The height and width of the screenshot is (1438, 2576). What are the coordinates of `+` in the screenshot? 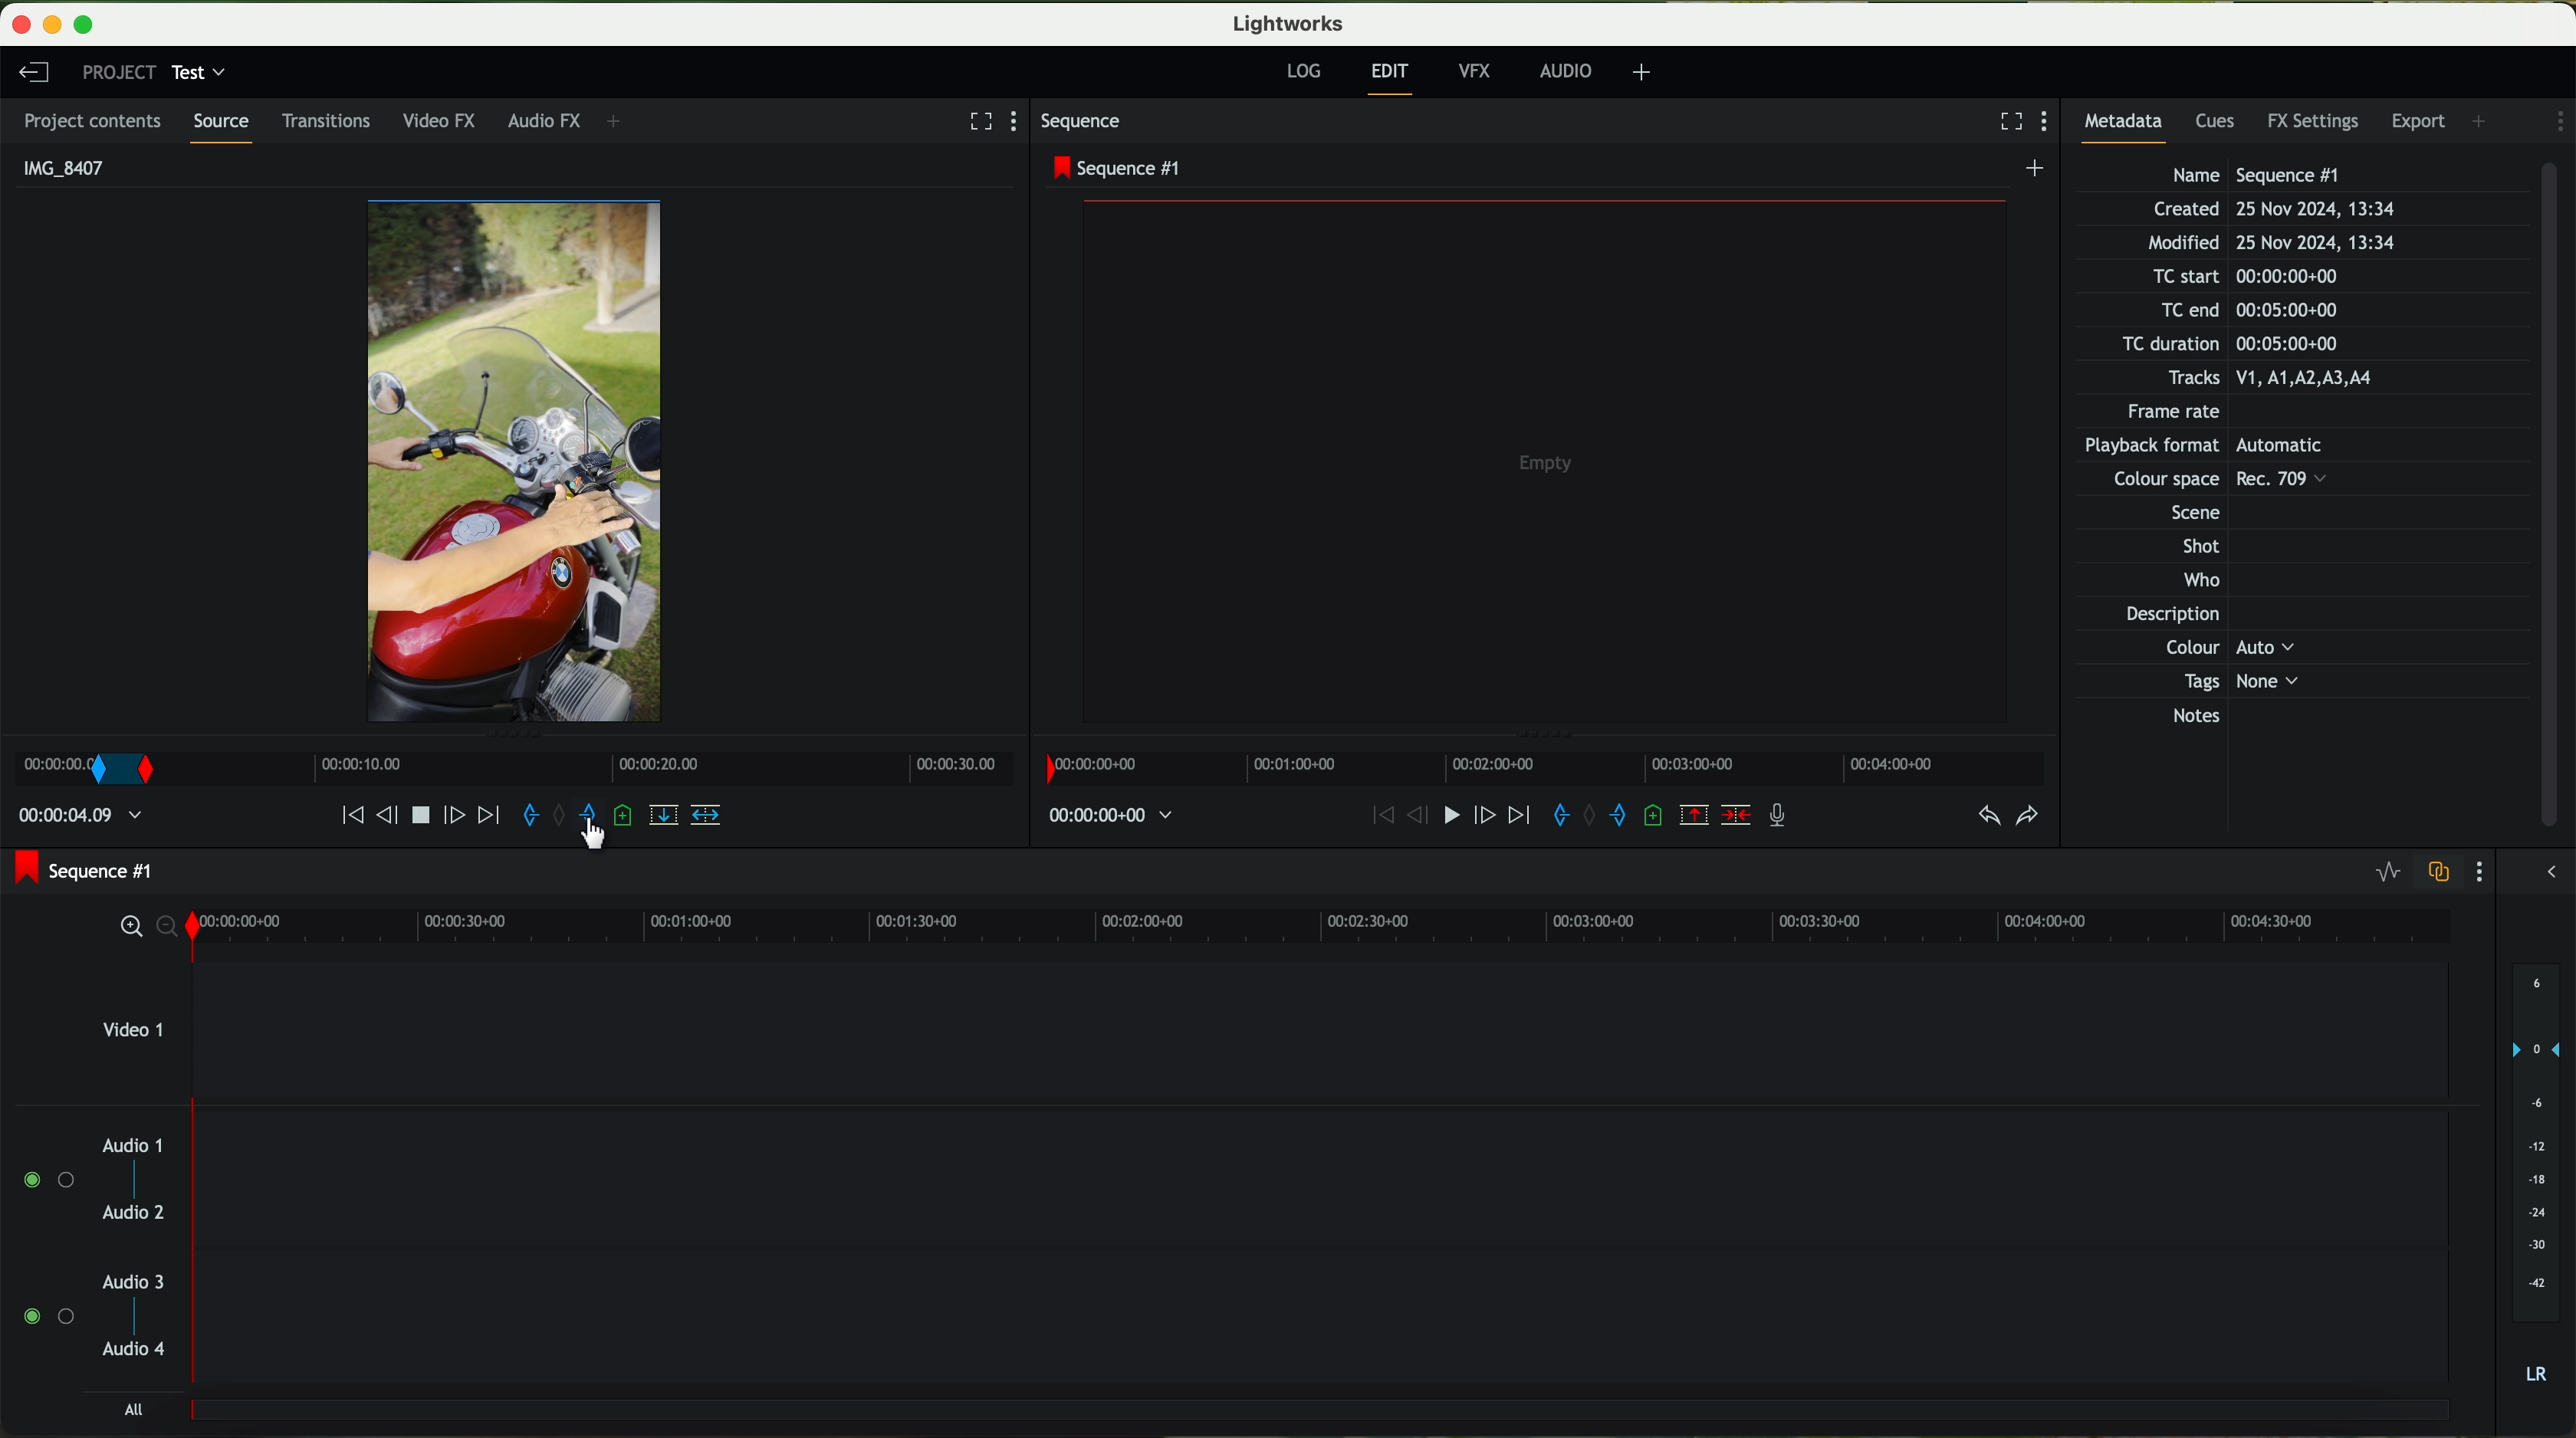 It's located at (1642, 75).